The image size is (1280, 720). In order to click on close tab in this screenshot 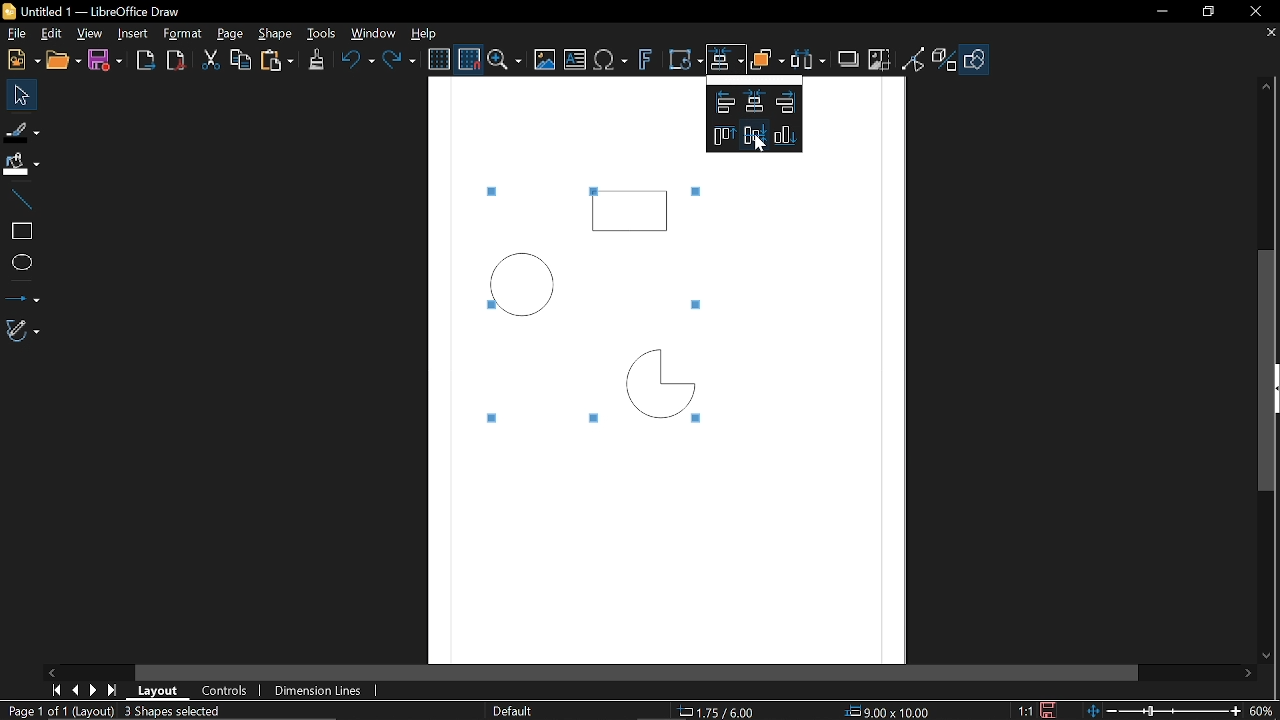, I will do `click(1272, 39)`.